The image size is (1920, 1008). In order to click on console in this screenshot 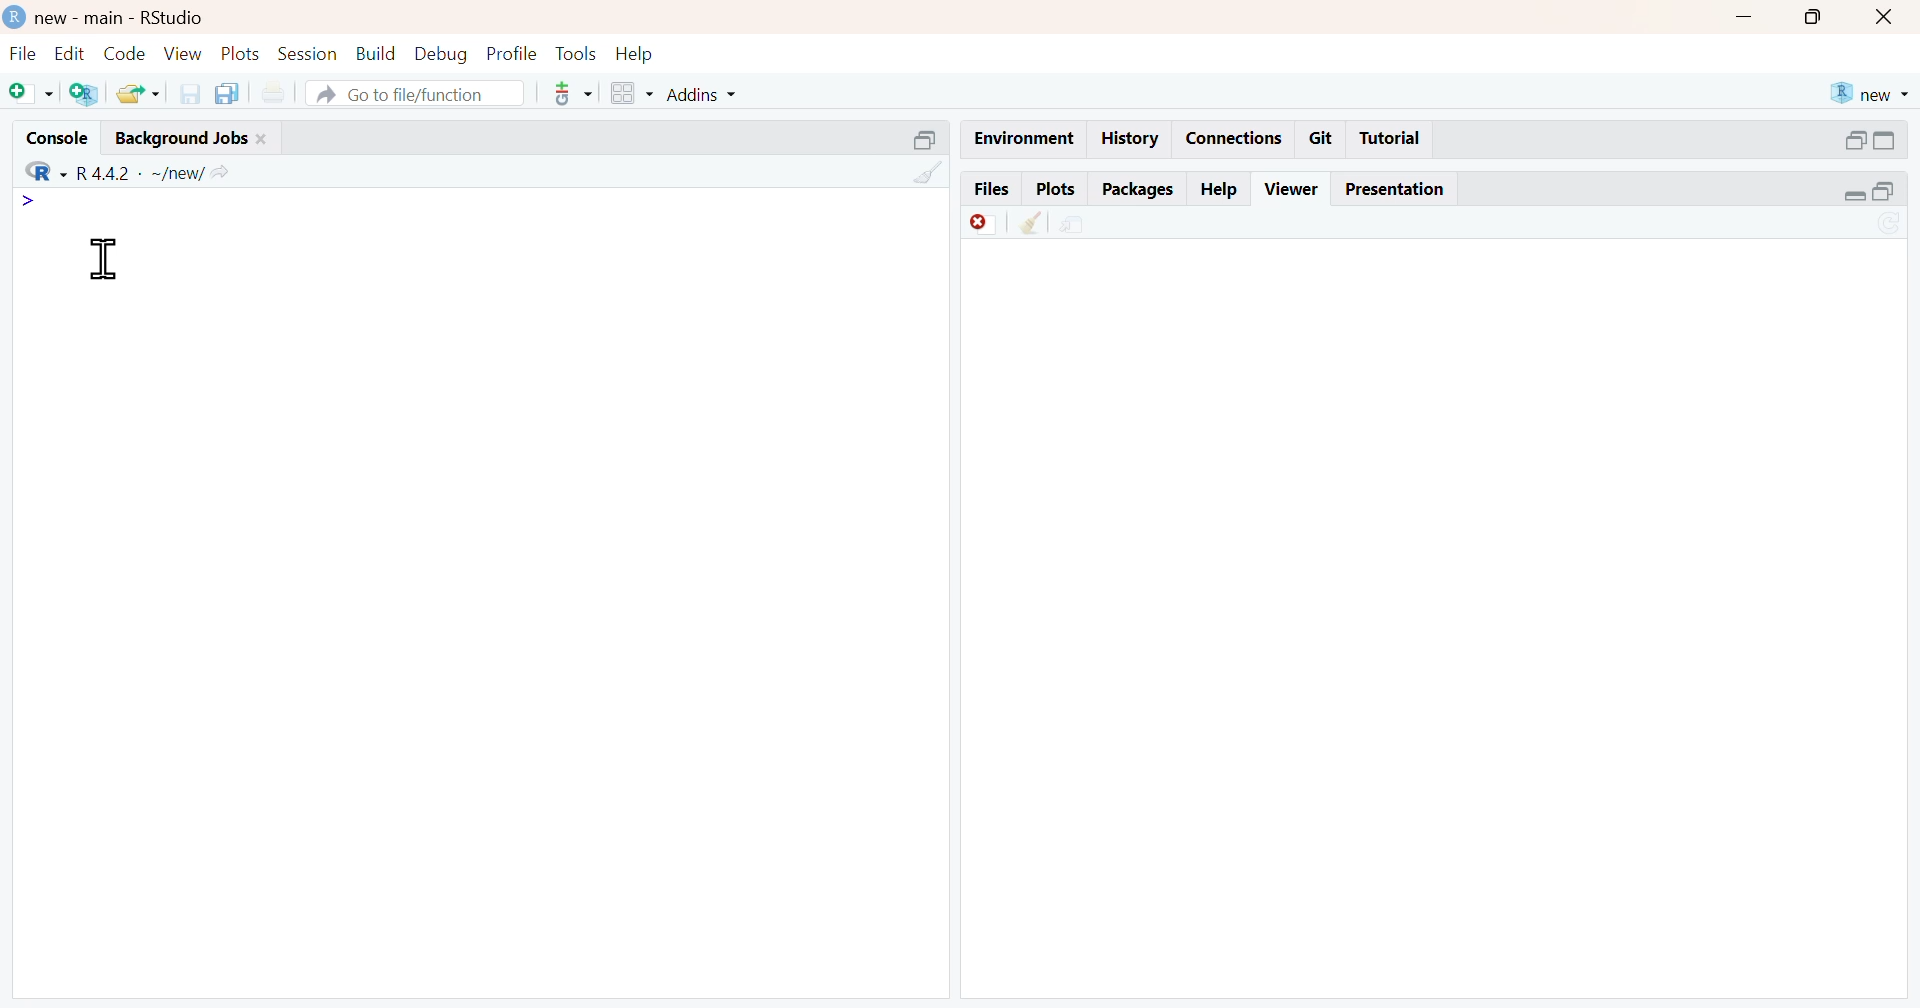, I will do `click(57, 135)`.